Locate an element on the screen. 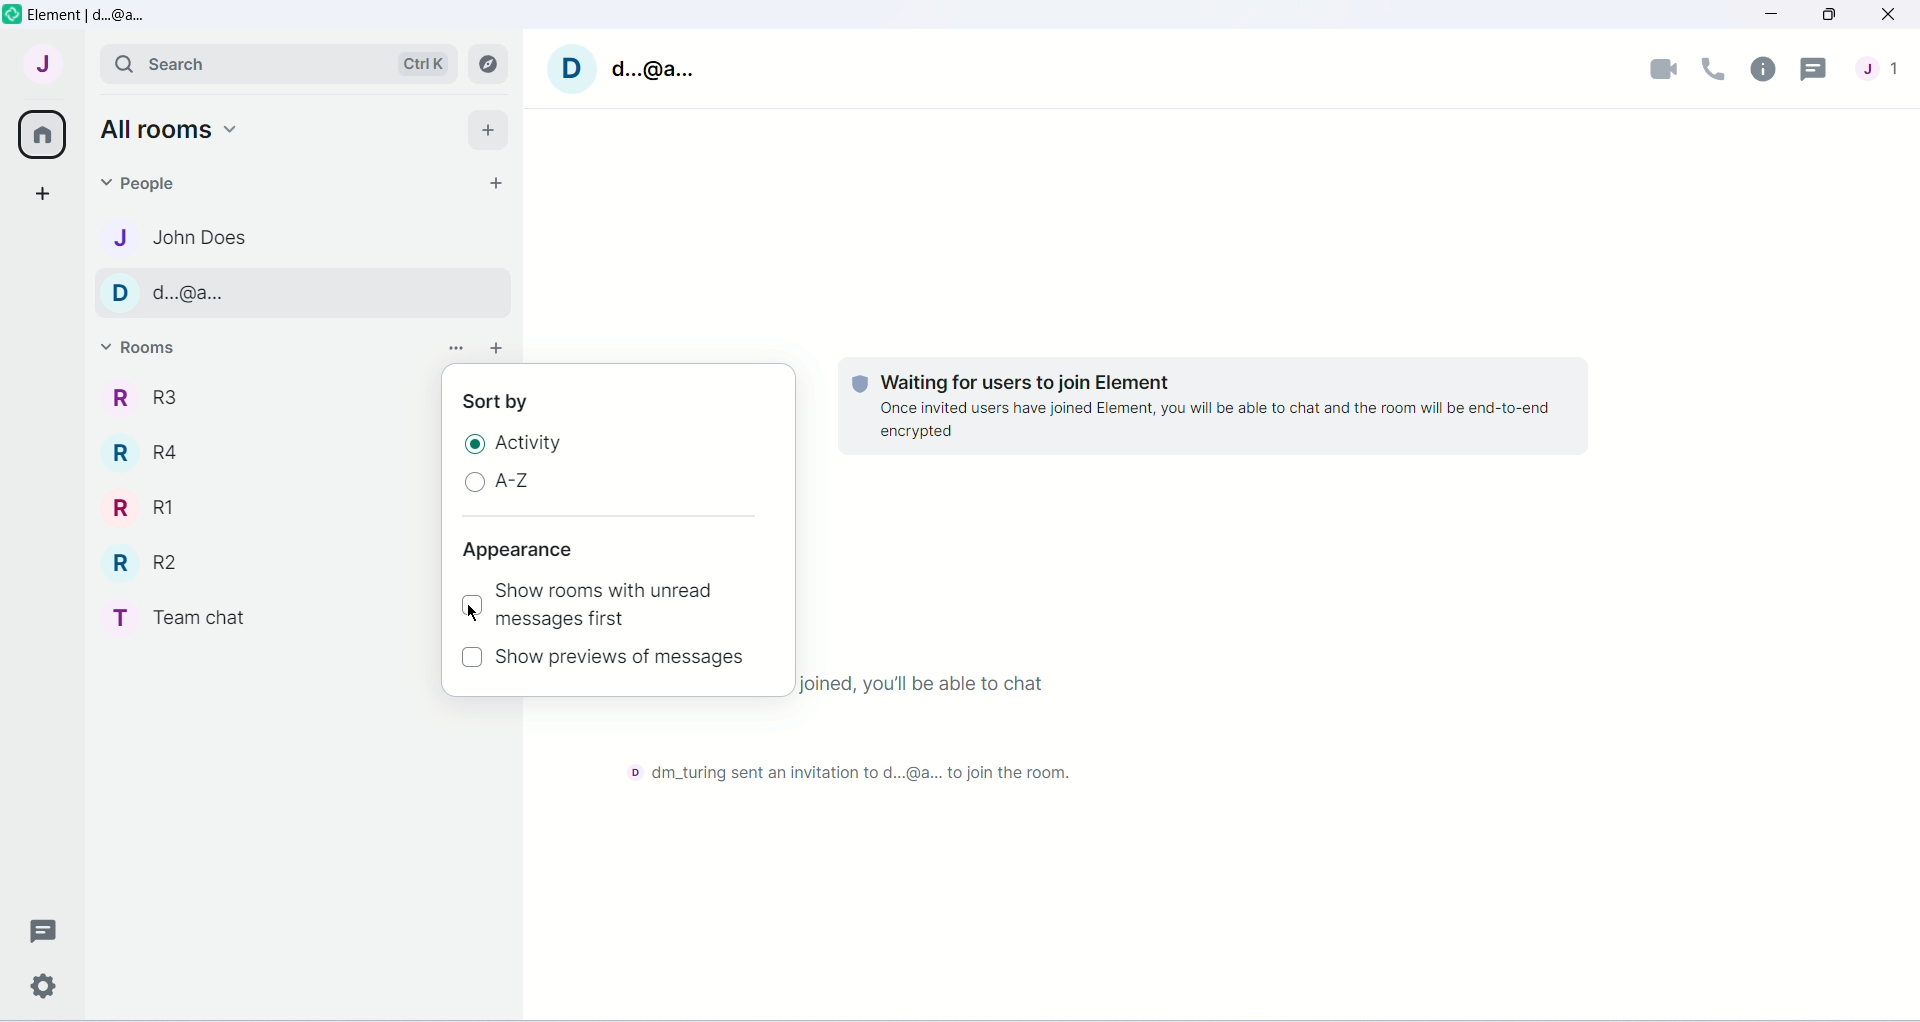  Room Name-r2 is located at coordinates (149, 564).